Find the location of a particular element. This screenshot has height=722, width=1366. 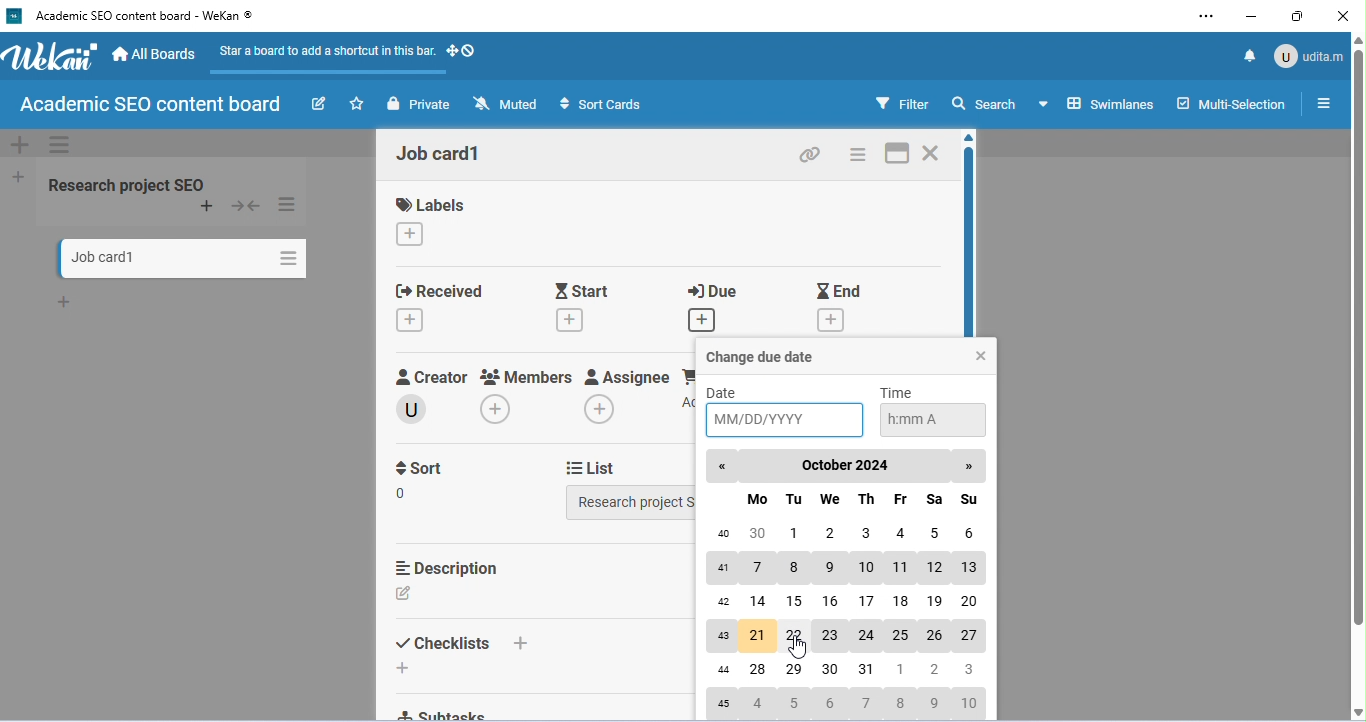

card actions is located at coordinates (286, 255).